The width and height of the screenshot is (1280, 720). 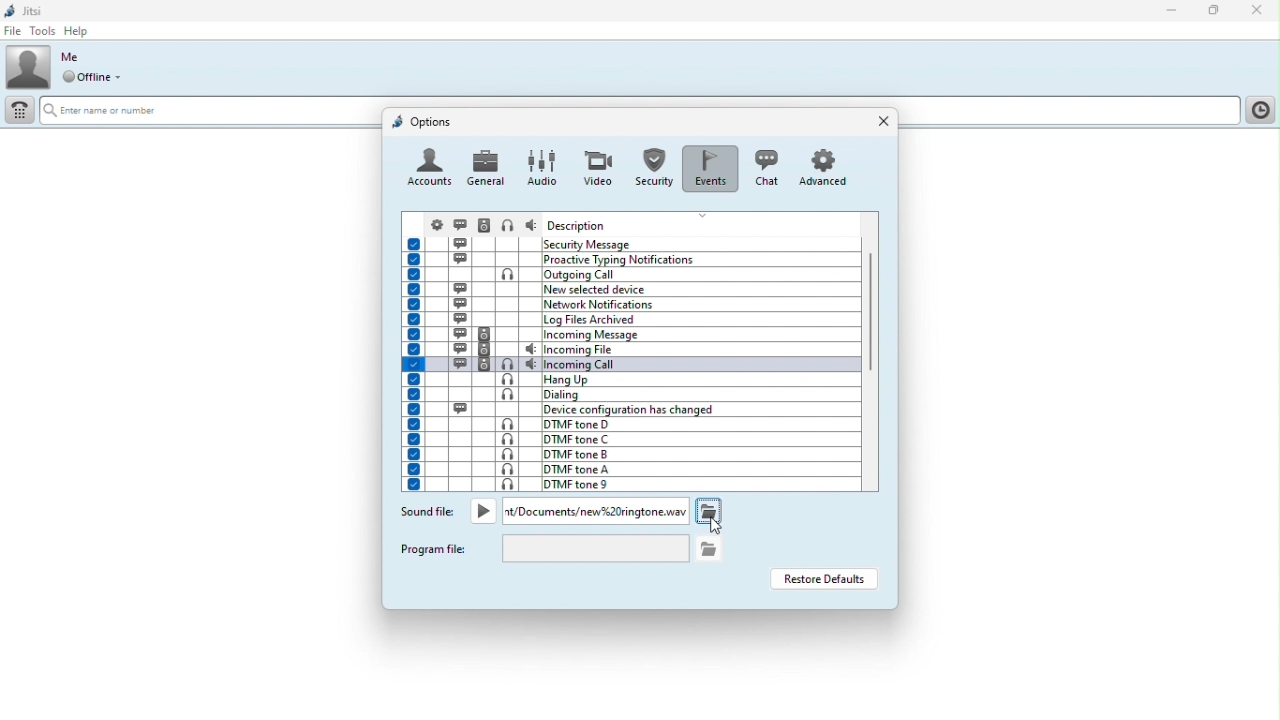 What do you see at coordinates (12, 31) in the screenshot?
I see `File` at bounding box center [12, 31].